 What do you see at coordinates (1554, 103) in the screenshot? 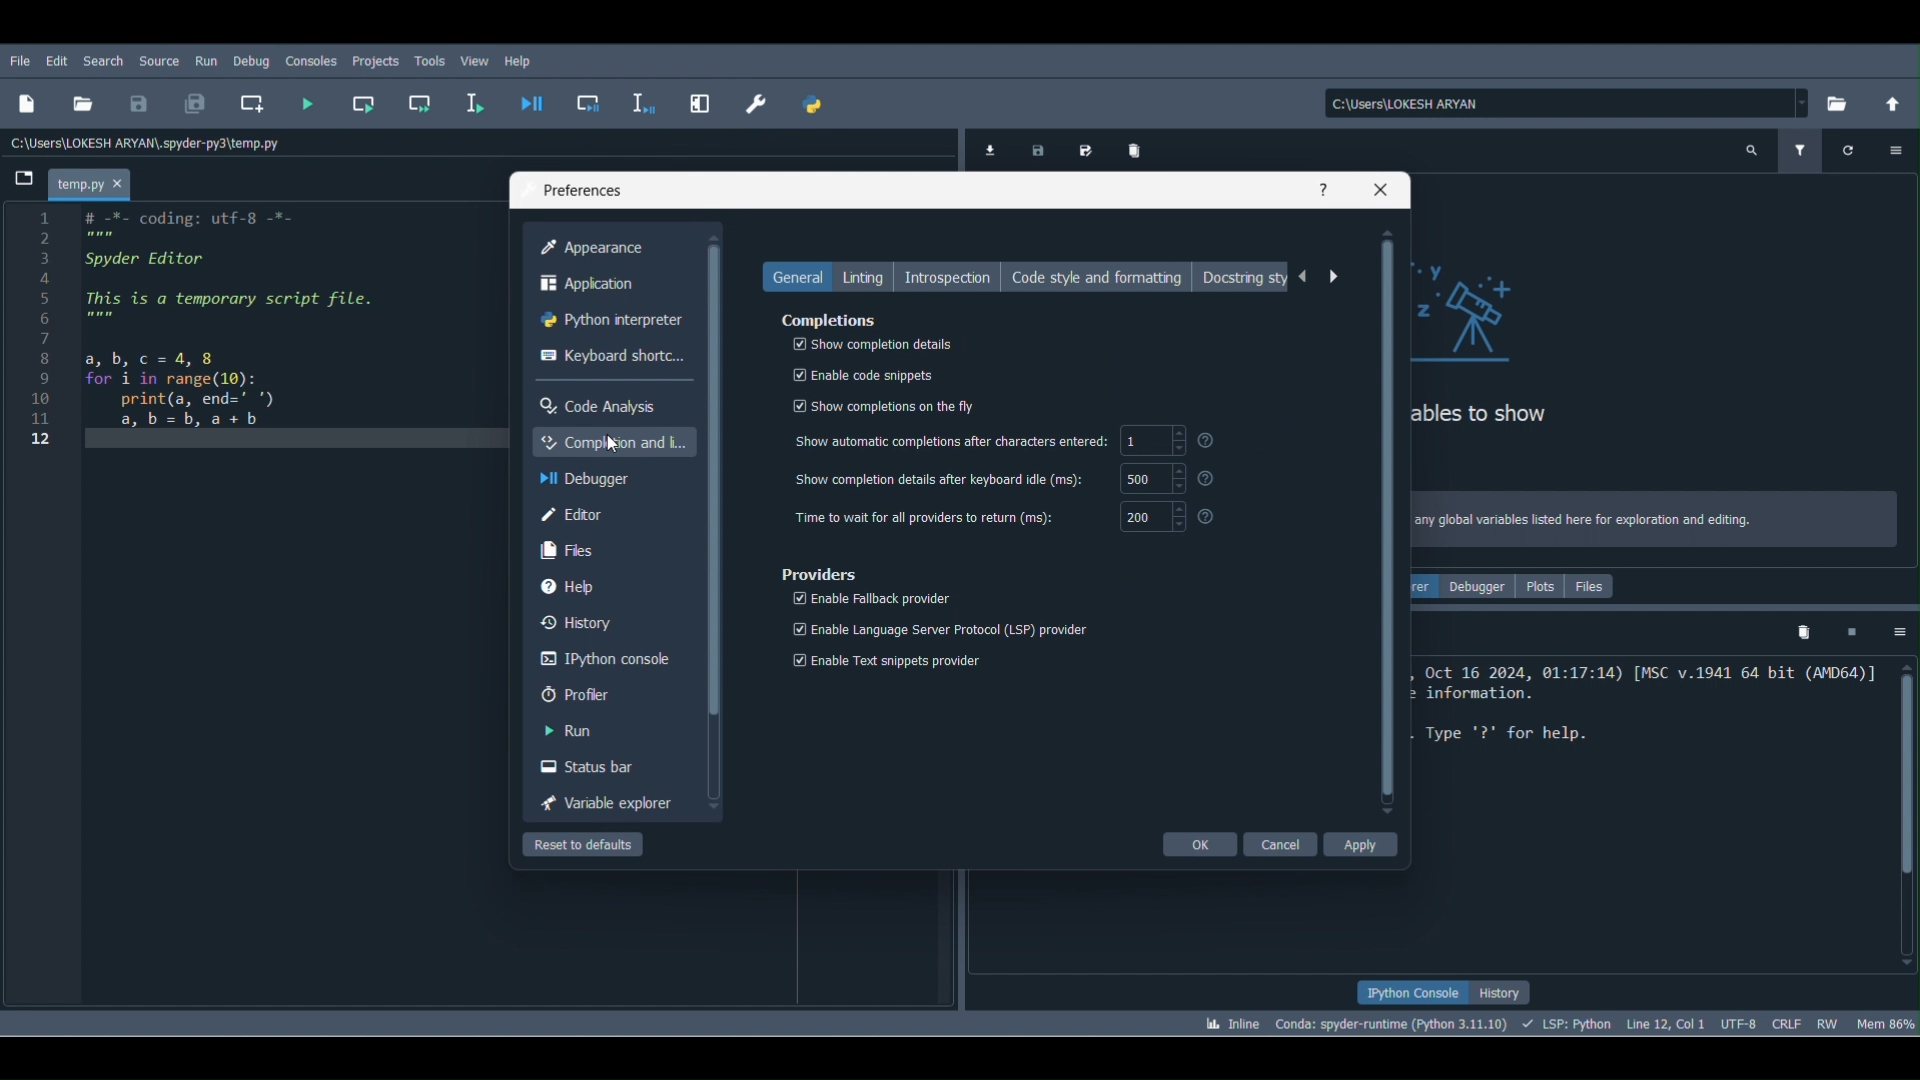
I see `File path` at bounding box center [1554, 103].